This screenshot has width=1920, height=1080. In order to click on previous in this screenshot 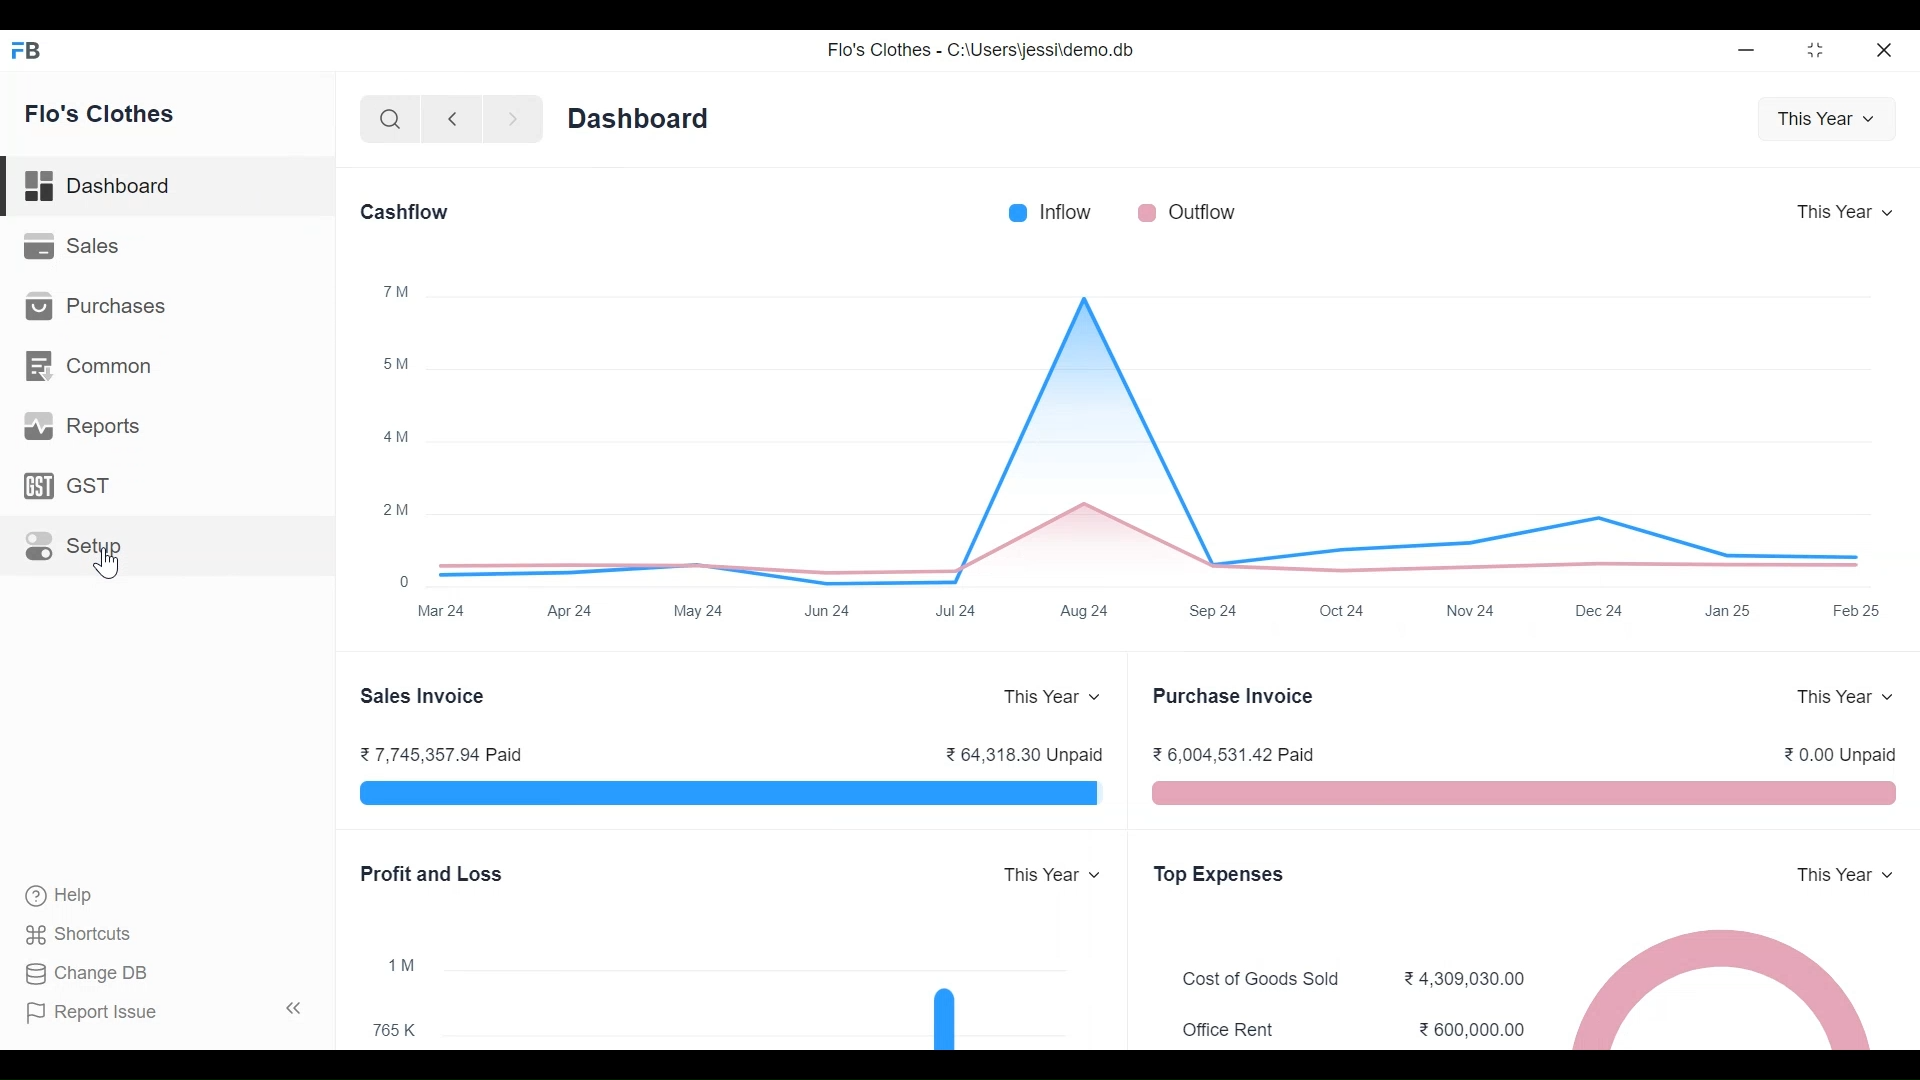, I will do `click(452, 119)`.